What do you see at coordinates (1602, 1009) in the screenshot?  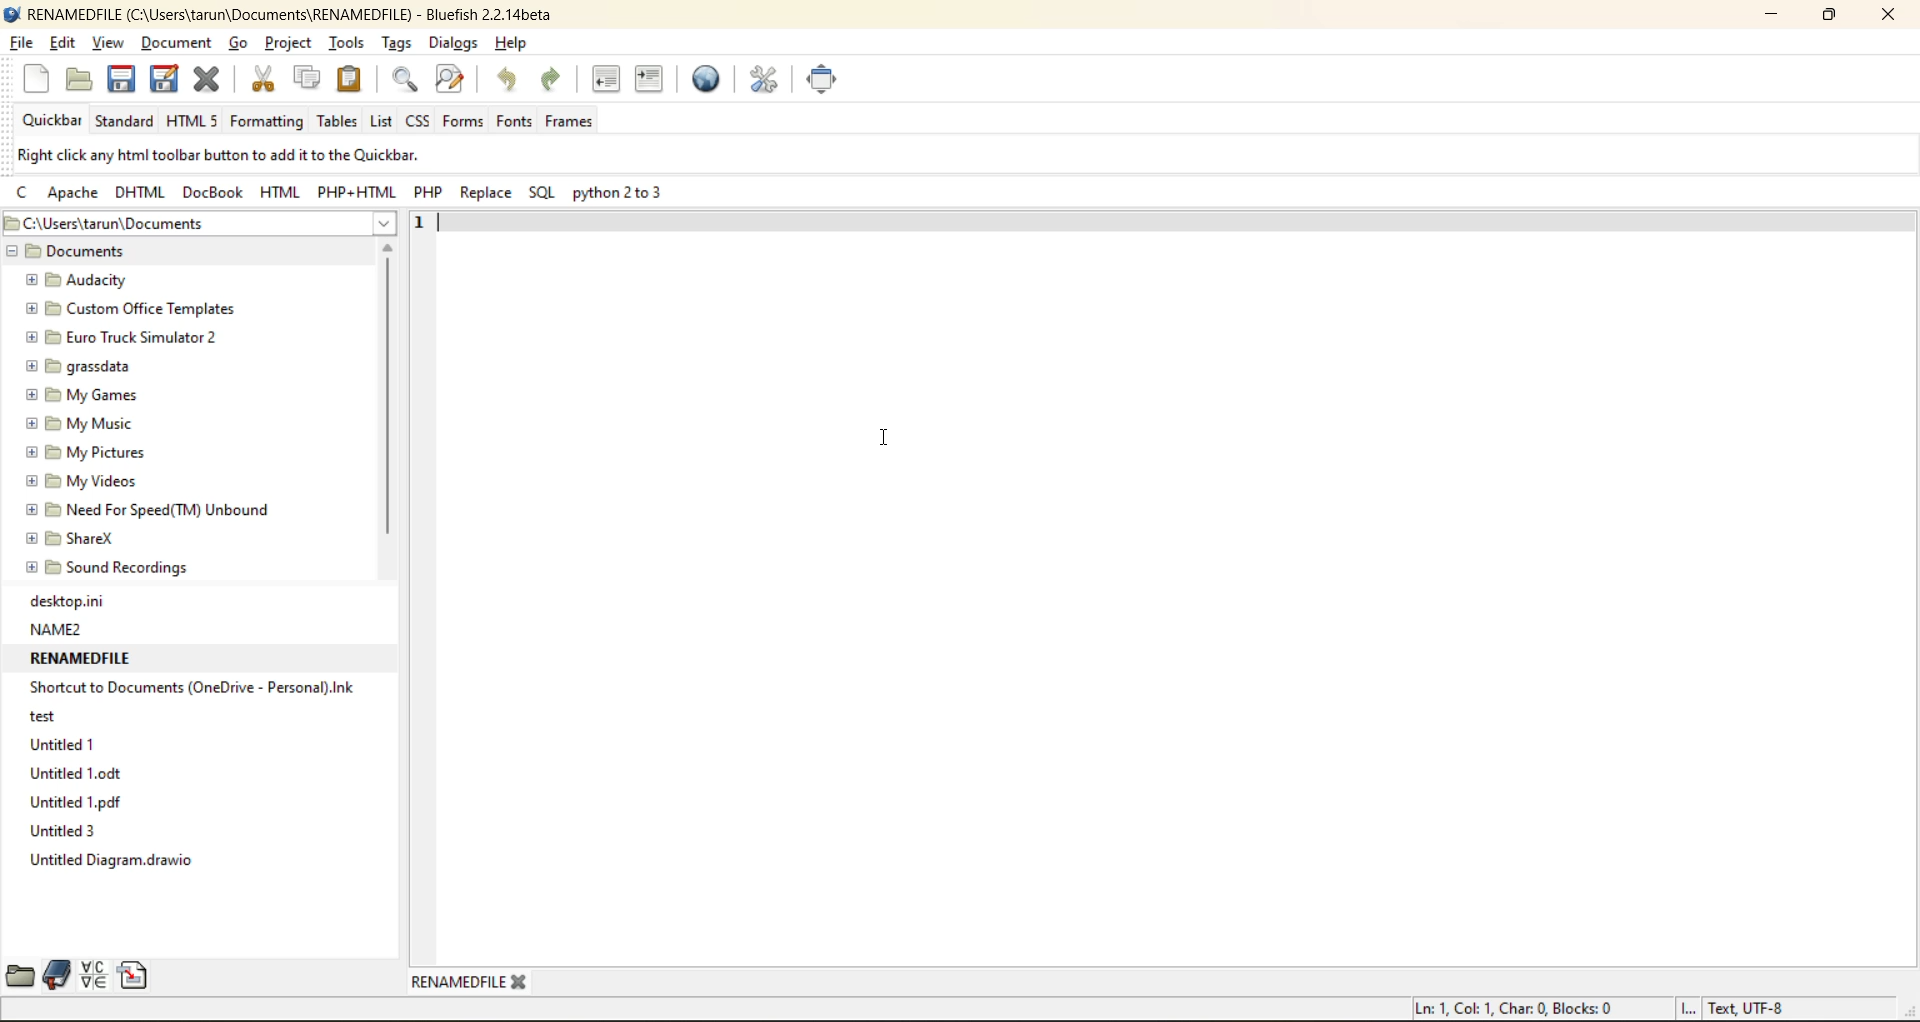 I see `metadata` at bounding box center [1602, 1009].